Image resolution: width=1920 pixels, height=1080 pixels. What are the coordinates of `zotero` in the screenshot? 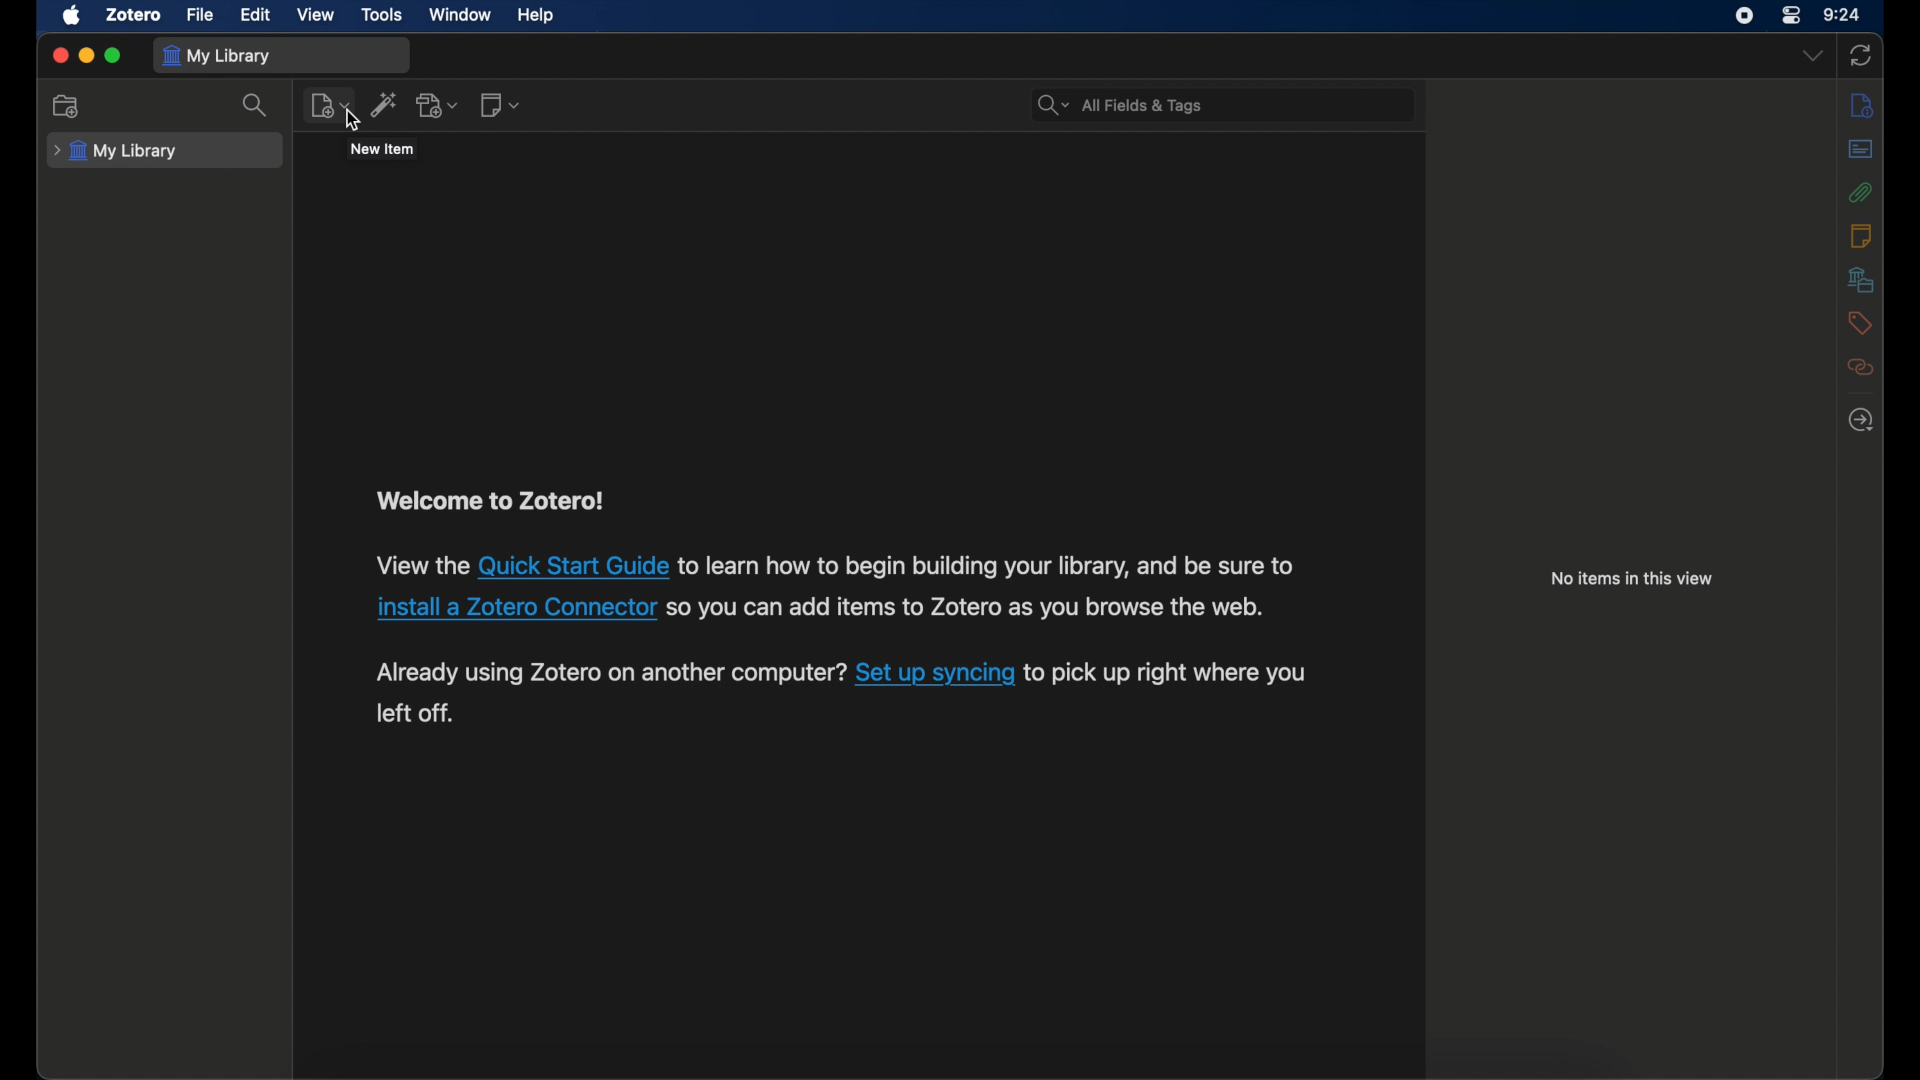 It's located at (132, 14).